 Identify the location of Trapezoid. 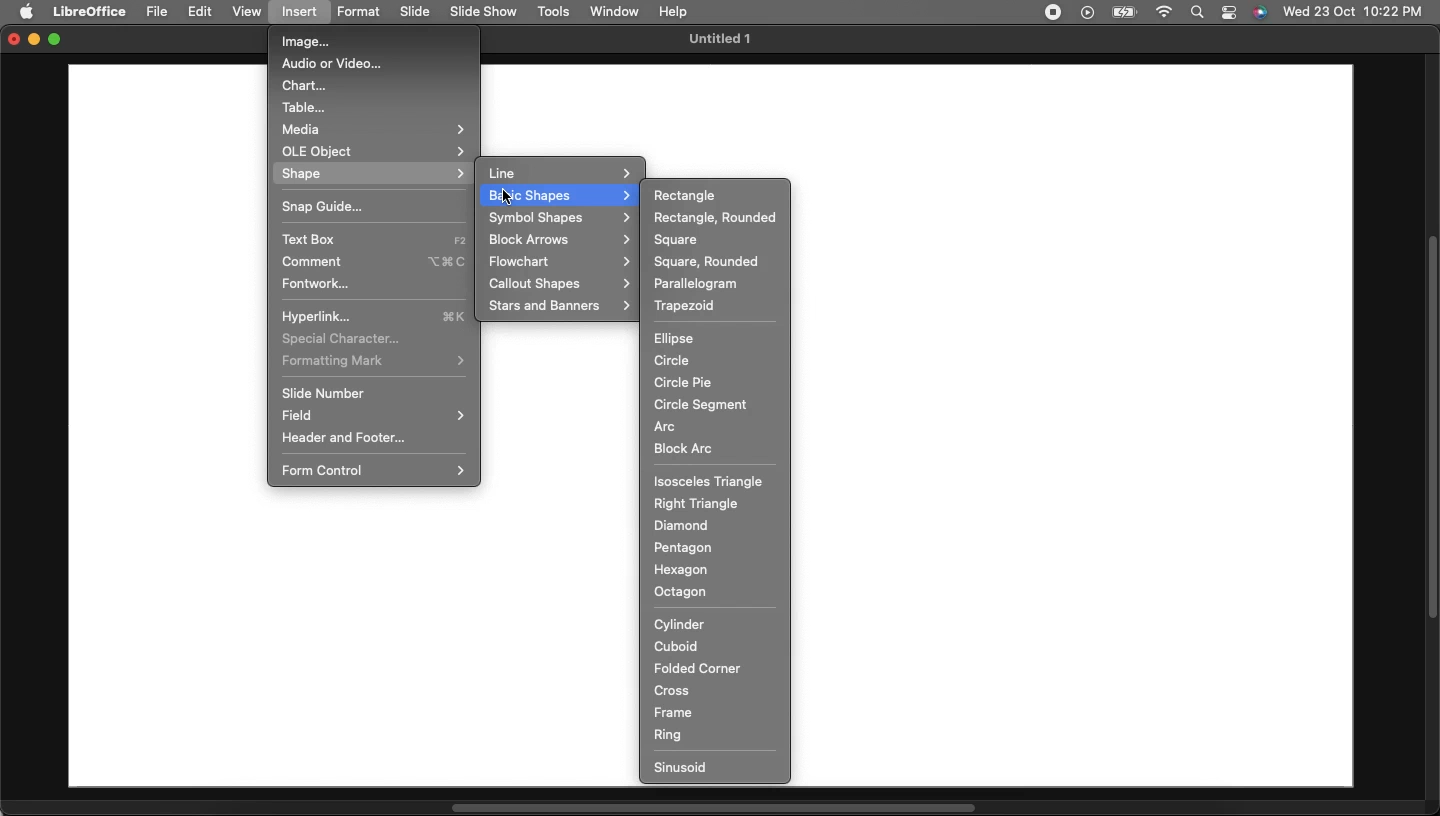
(685, 306).